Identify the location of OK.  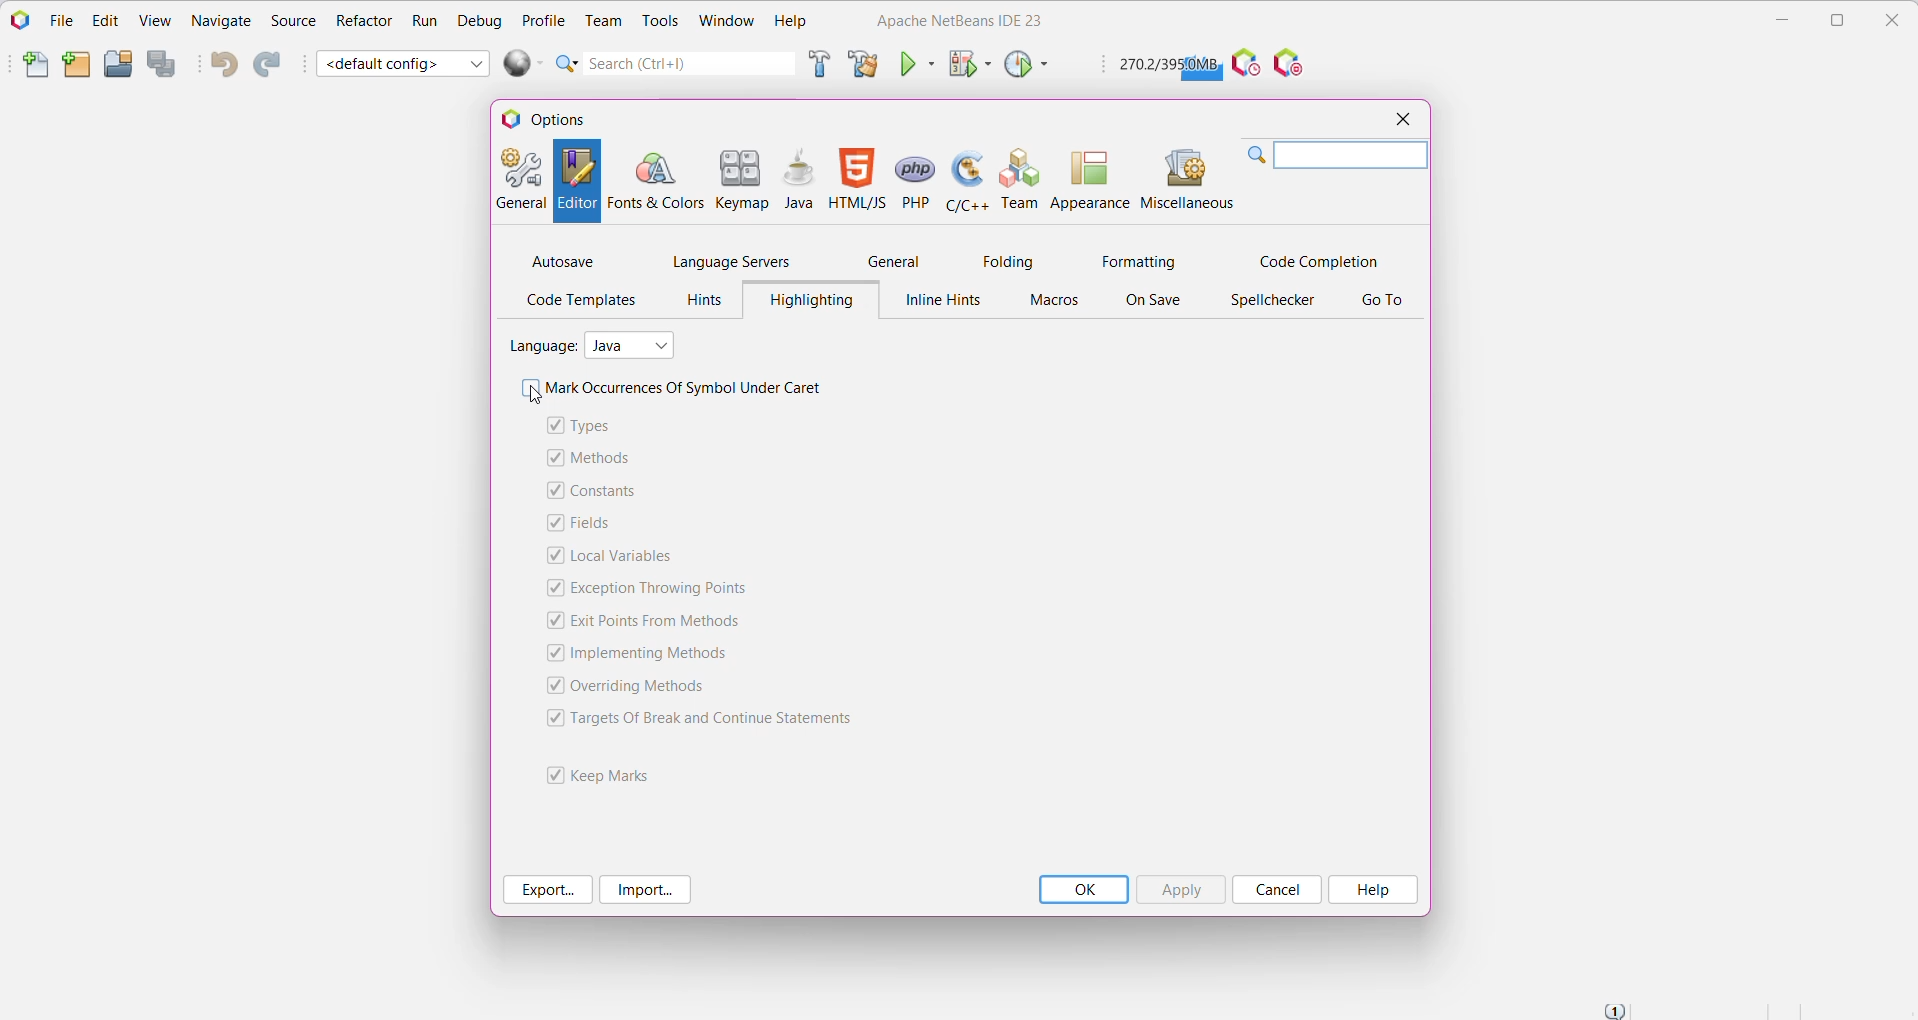
(1086, 890).